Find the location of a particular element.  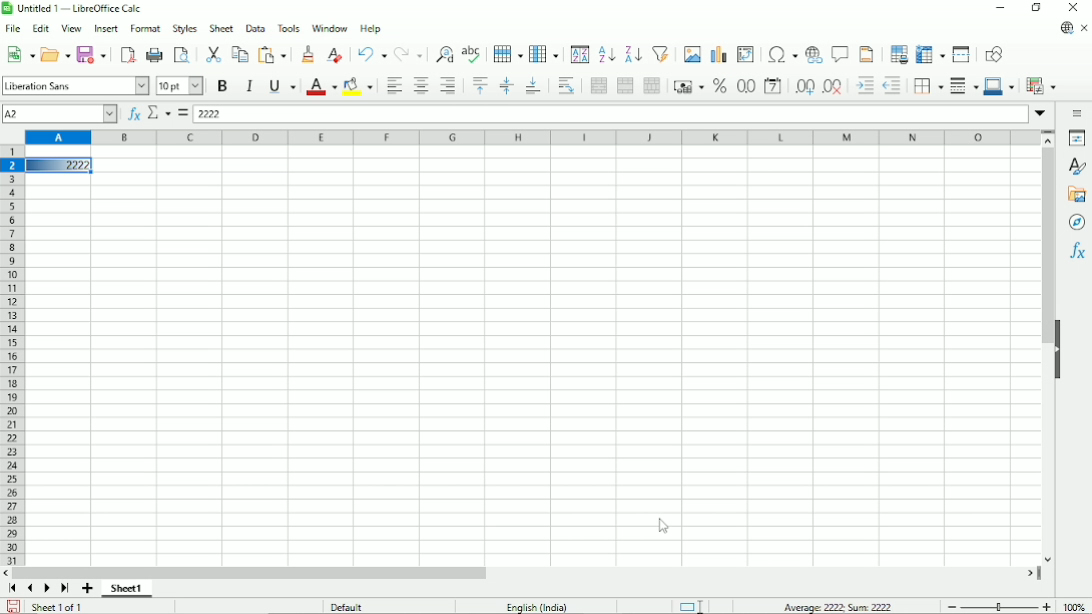

Wrap text is located at coordinates (567, 86).